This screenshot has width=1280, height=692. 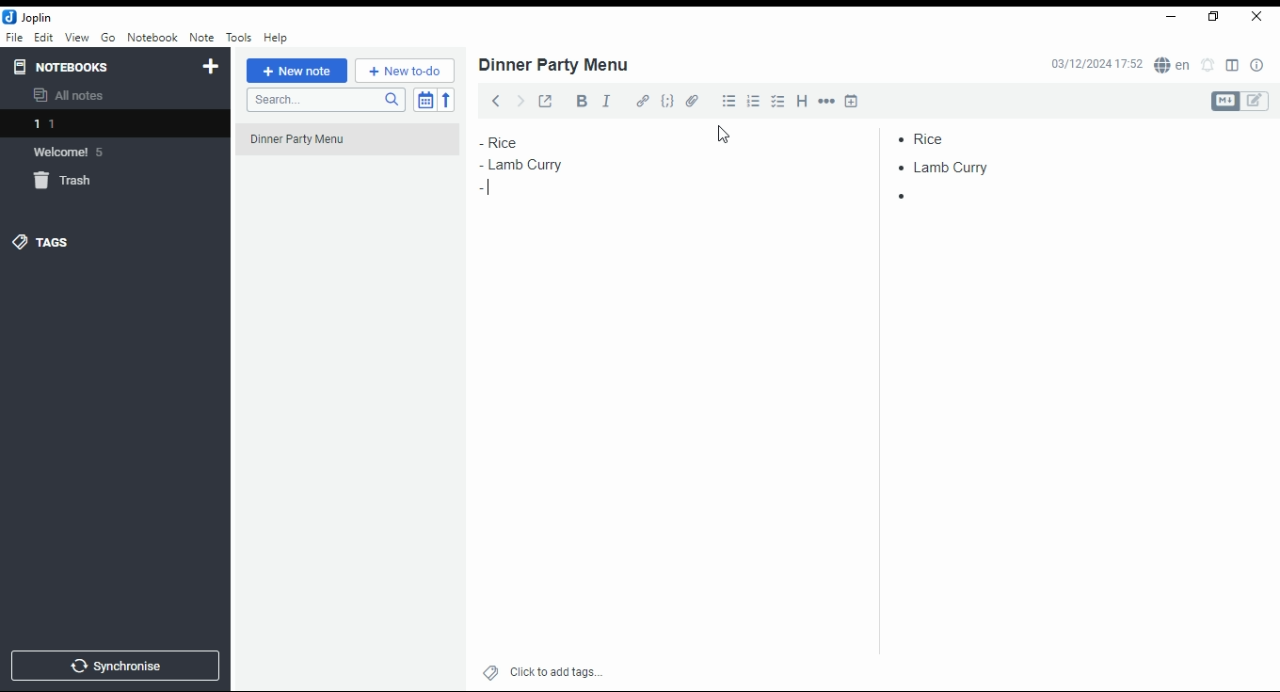 What do you see at coordinates (851, 100) in the screenshot?
I see `insert time` at bounding box center [851, 100].